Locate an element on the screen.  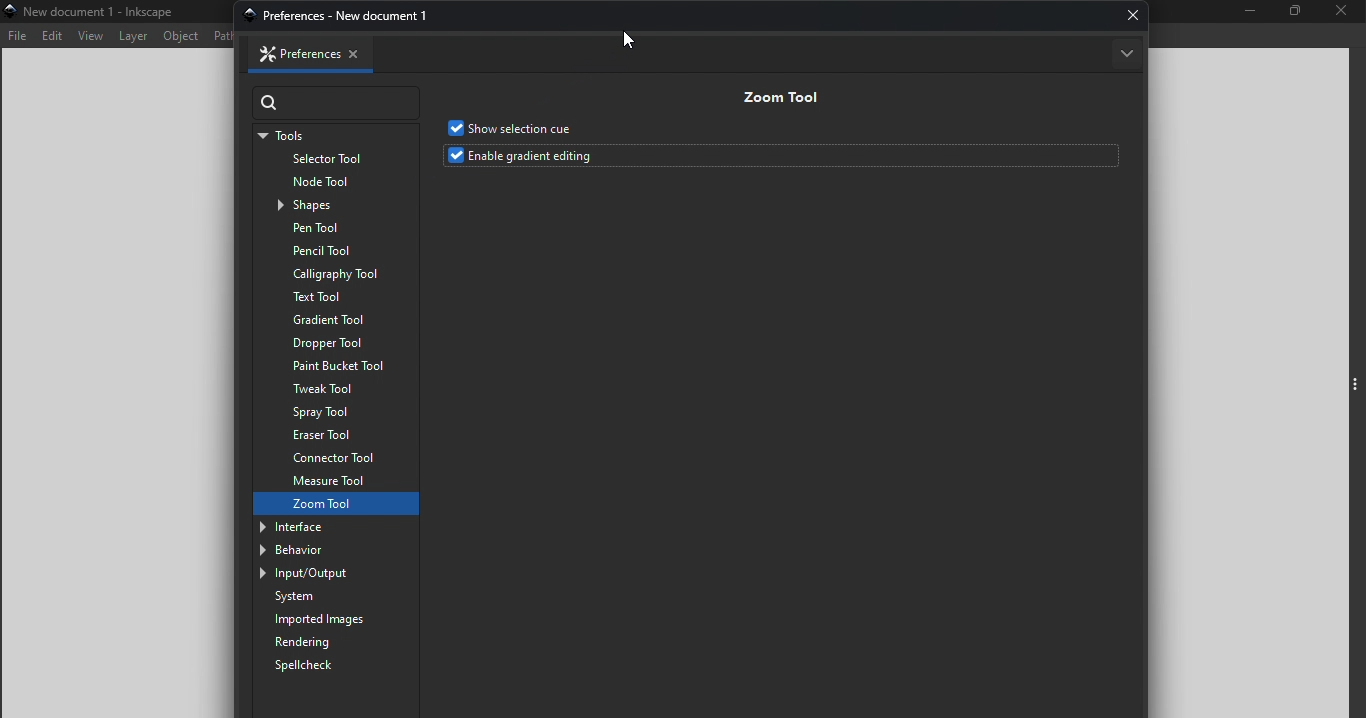
Spellcheck is located at coordinates (324, 667).